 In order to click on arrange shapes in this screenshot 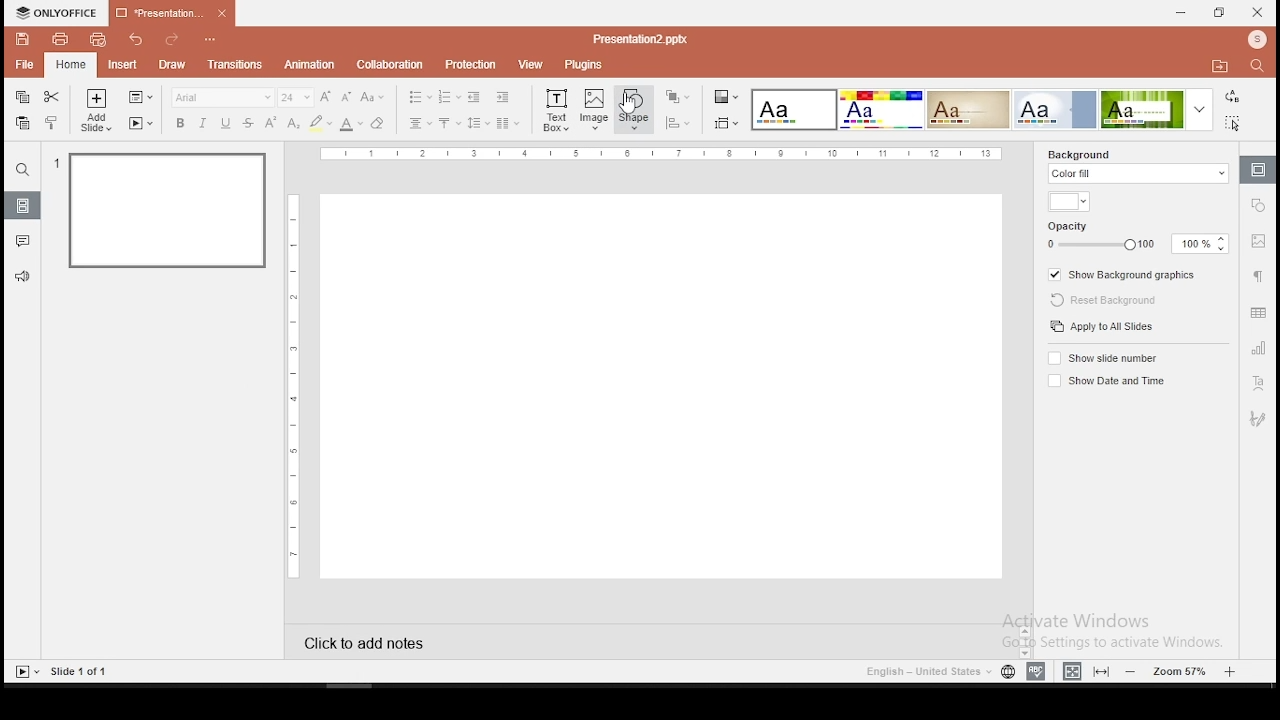, I will do `click(676, 97)`.